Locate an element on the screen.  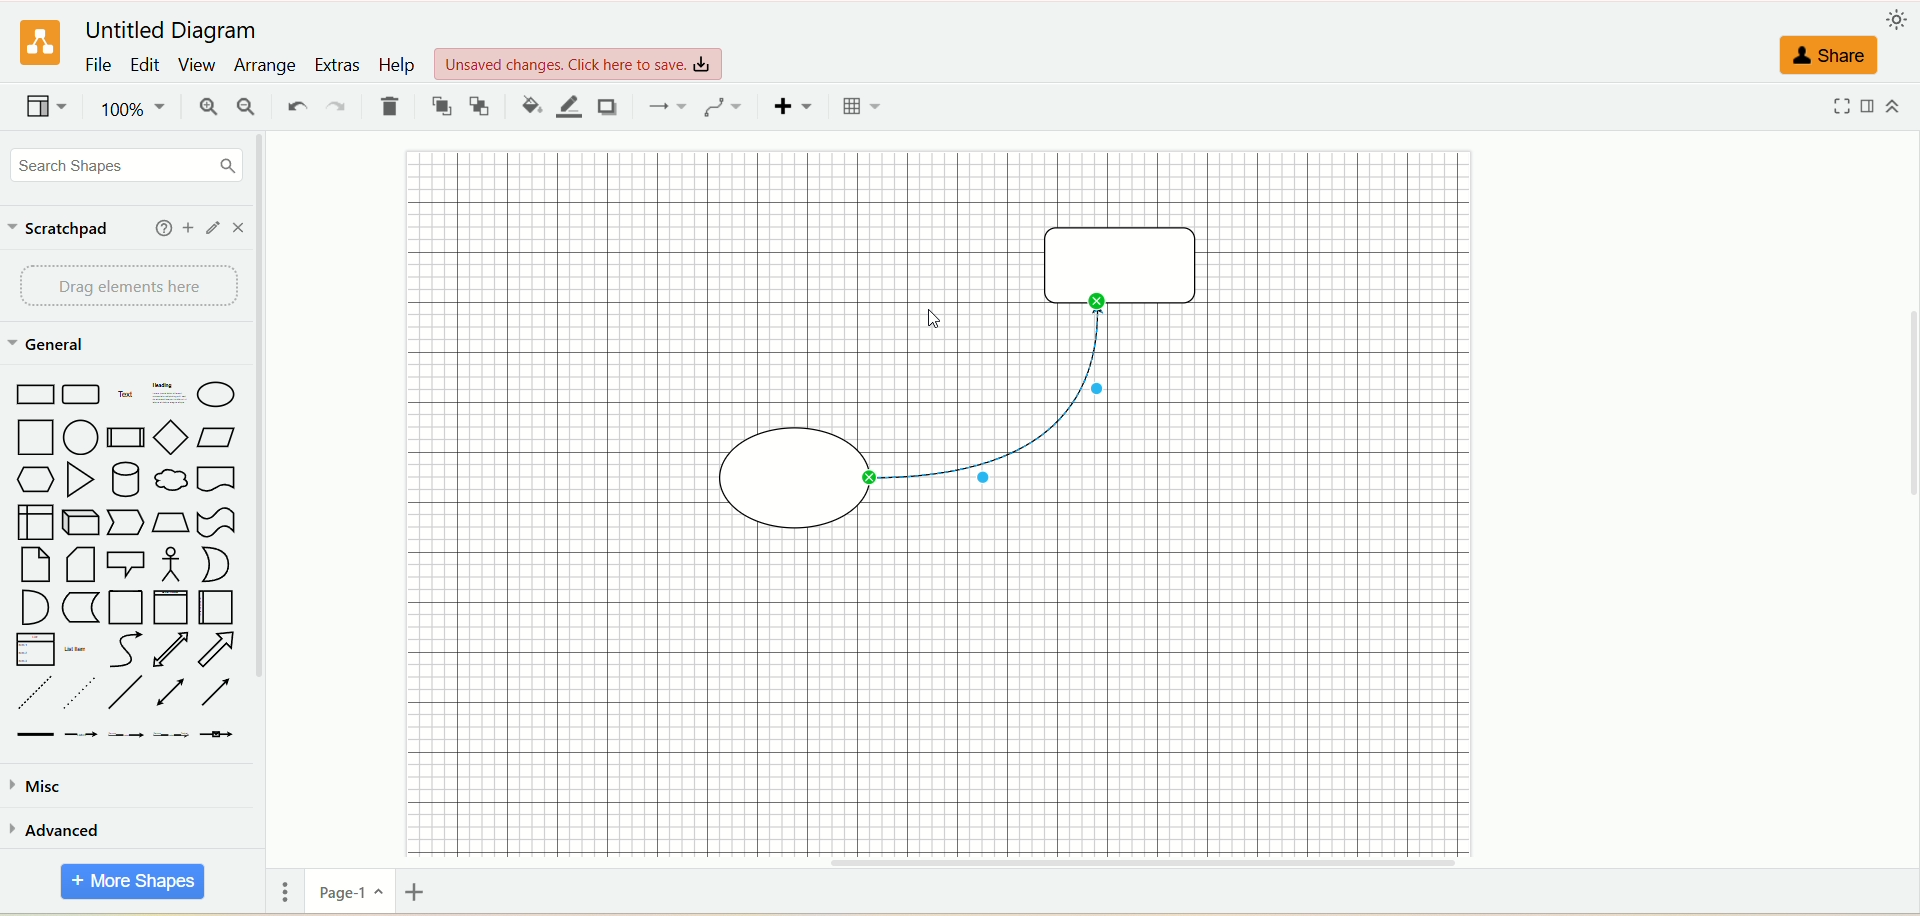
cursor is located at coordinates (932, 322).